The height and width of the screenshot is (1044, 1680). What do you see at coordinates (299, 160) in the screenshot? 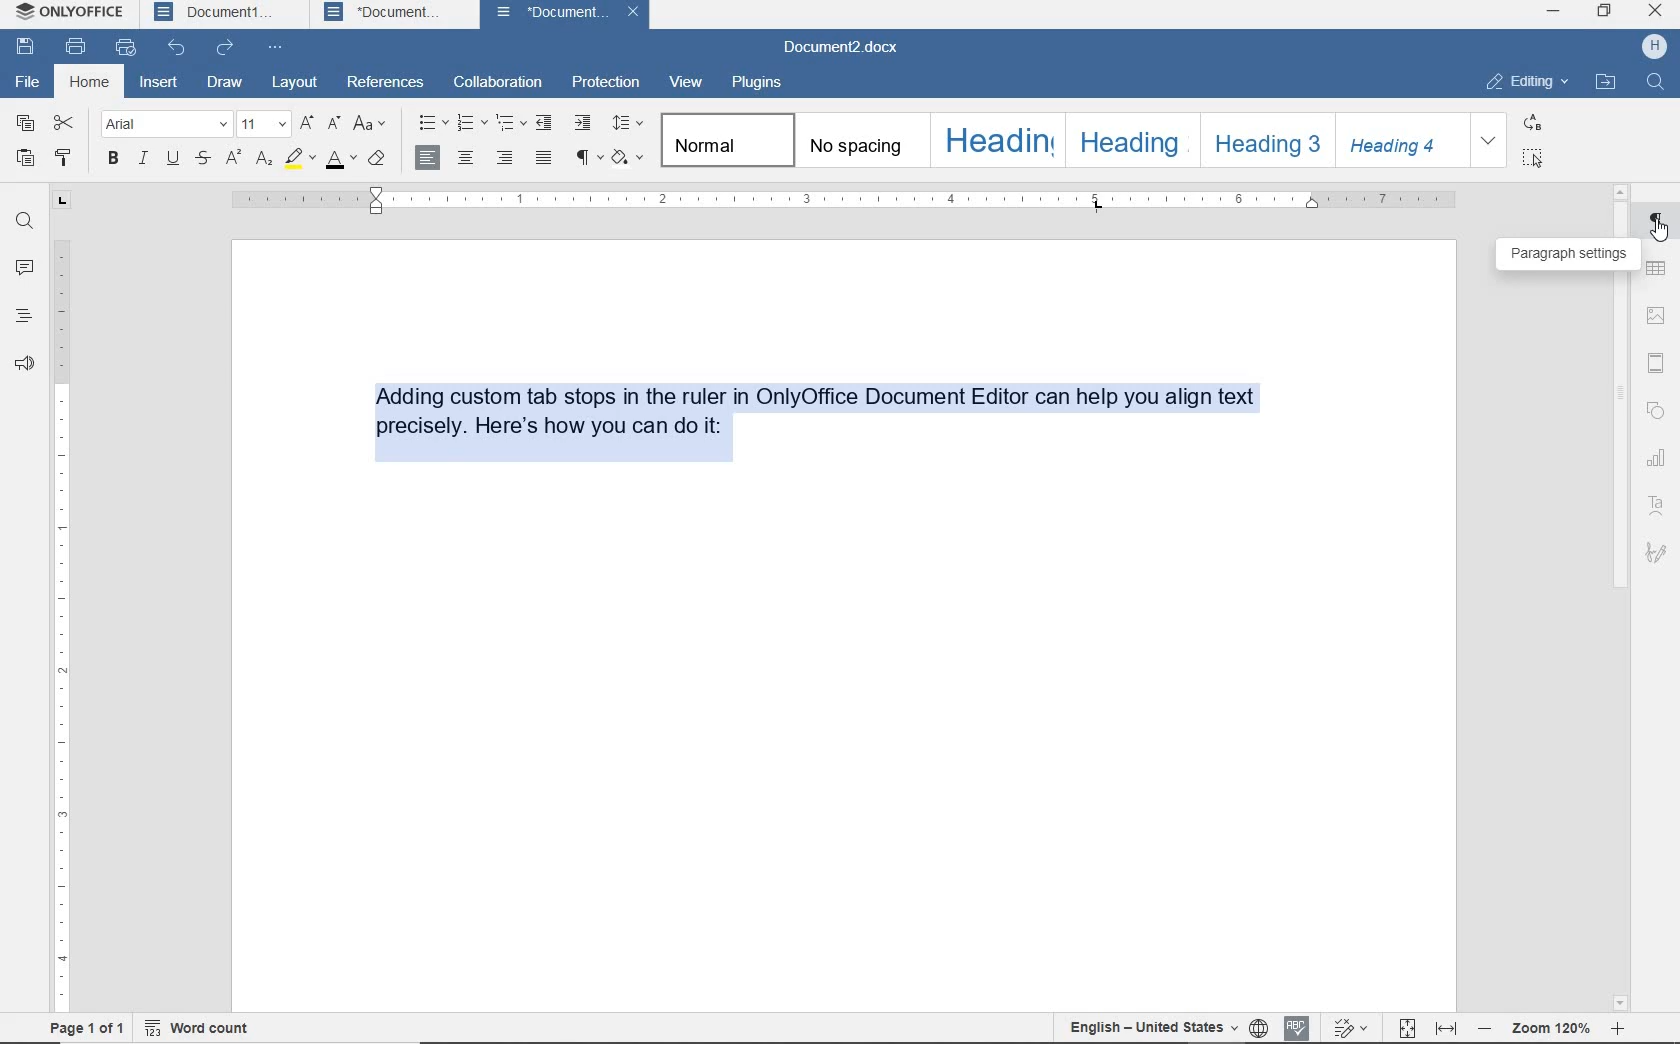
I see `highlight color` at bounding box center [299, 160].